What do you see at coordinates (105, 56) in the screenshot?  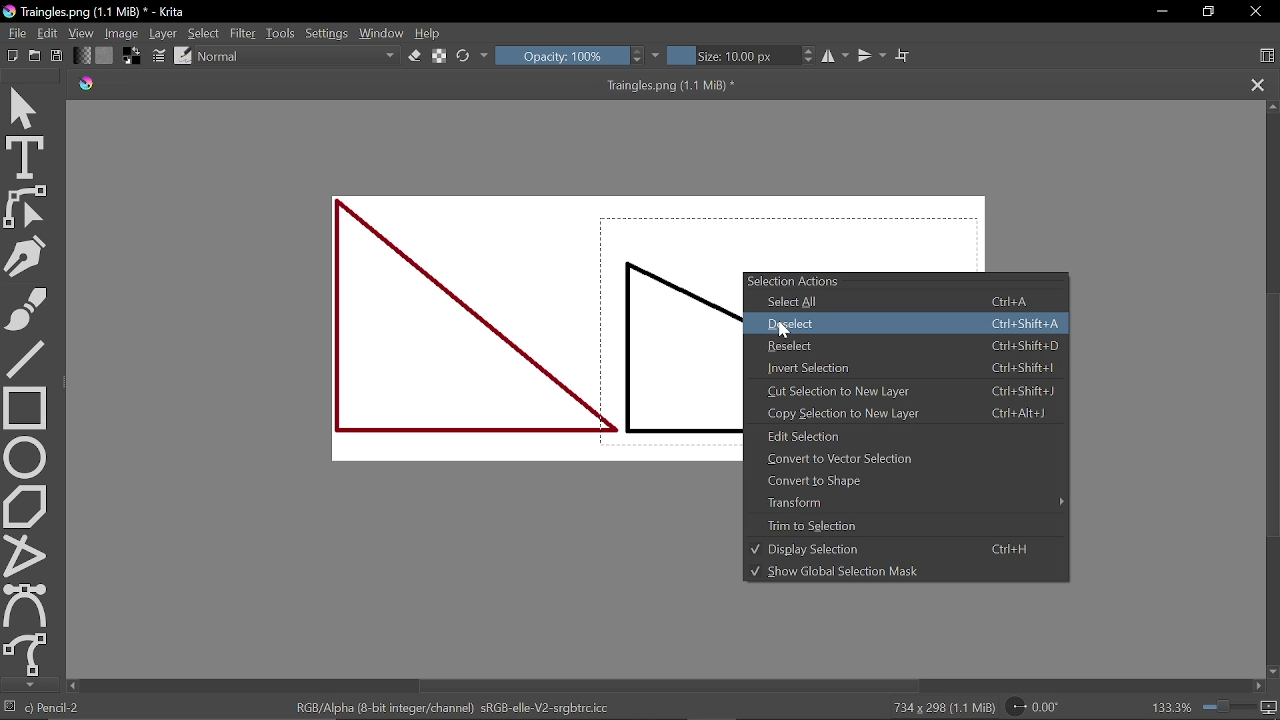 I see `Fill gradient` at bounding box center [105, 56].